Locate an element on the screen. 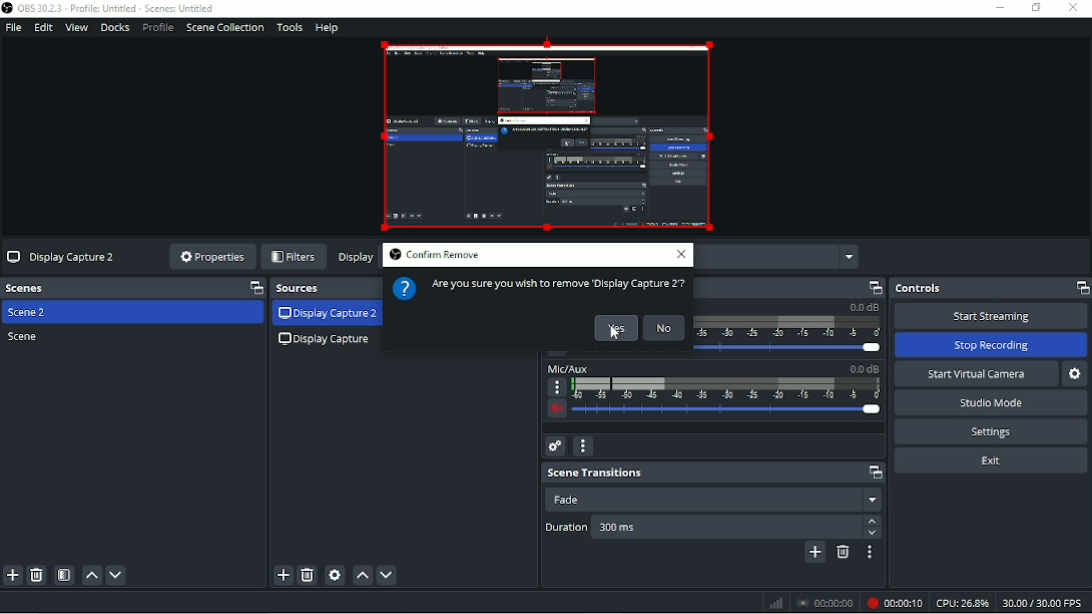 Image resolution: width=1092 pixels, height=614 pixels. Add source is located at coordinates (282, 575).